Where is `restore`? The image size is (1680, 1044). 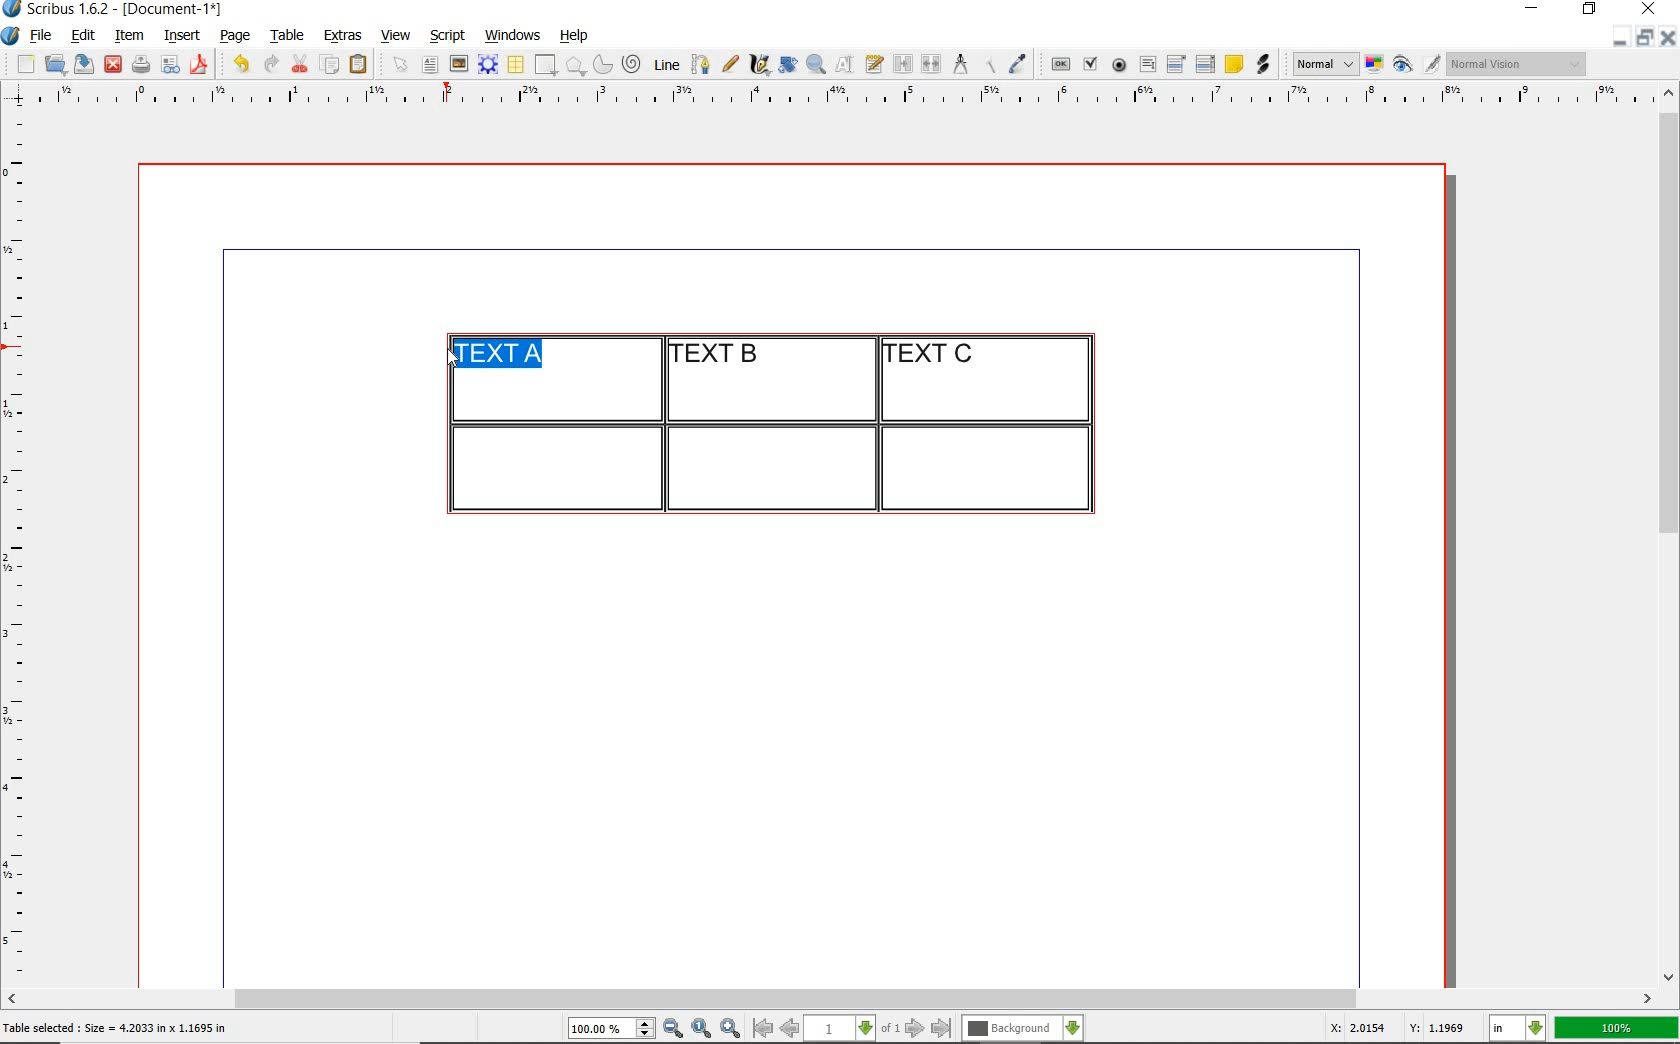 restore is located at coordinates (1590, 10).